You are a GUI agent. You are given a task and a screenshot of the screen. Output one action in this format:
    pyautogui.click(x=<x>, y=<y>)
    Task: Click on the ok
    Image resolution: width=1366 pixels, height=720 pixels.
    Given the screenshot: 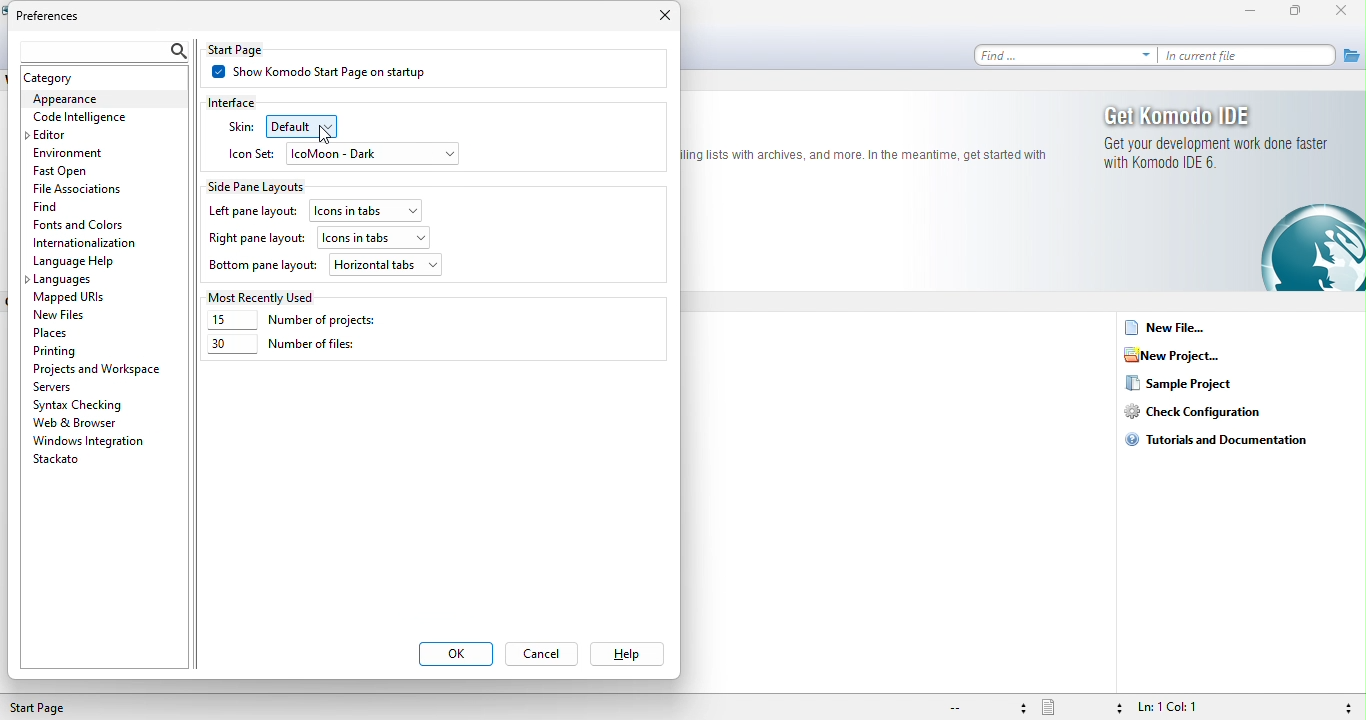 What is the action you would take?
    pyautogui.click(x=455, y=655)
    